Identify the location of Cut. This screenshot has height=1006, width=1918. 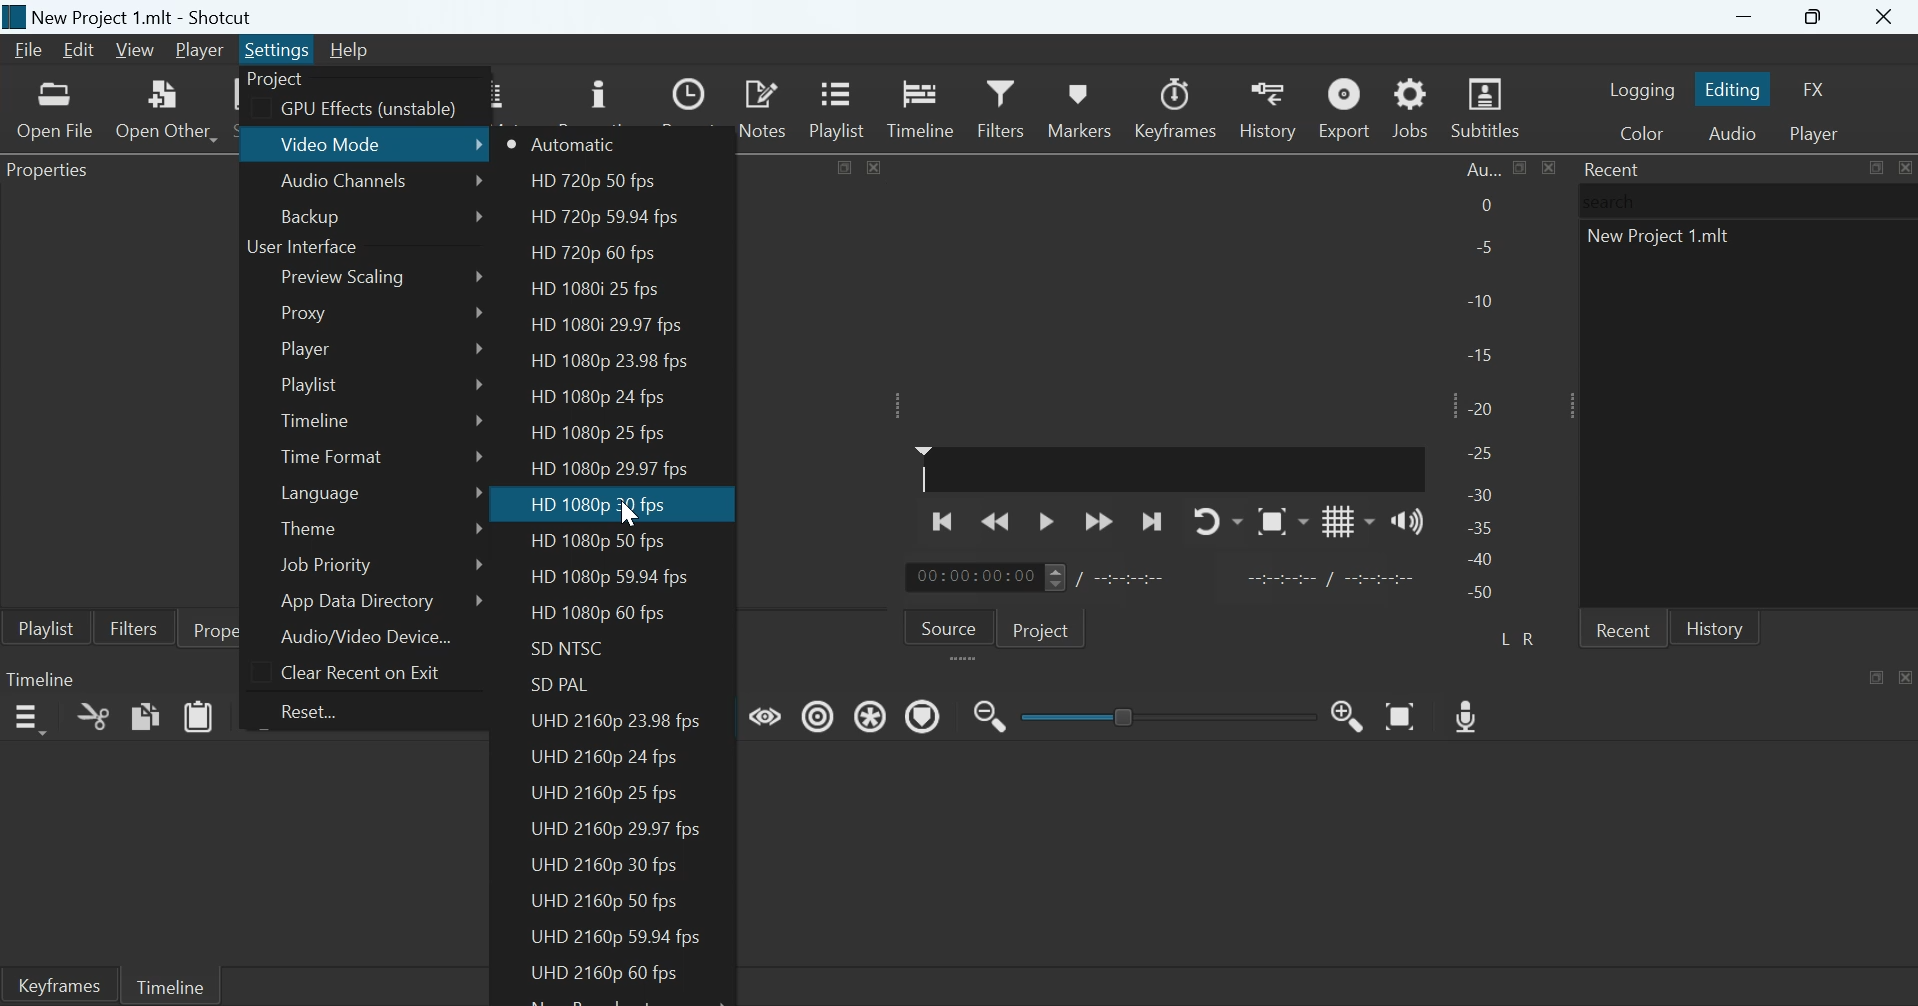
(93, 716).